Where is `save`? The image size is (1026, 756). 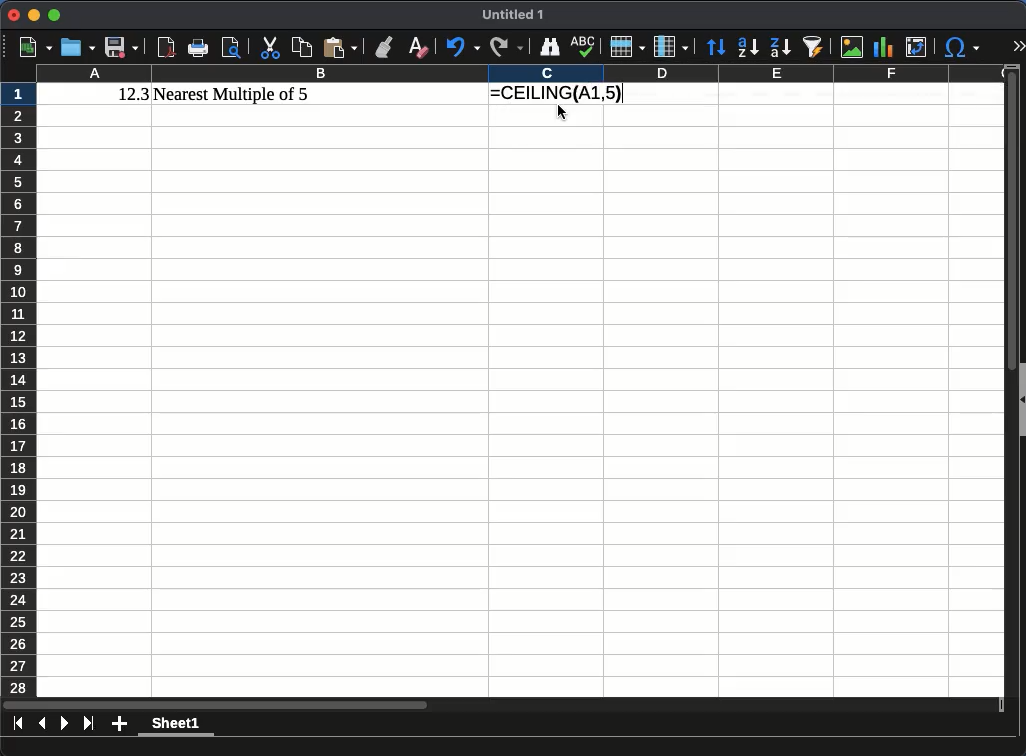
save is located at coordinates (121, 47).